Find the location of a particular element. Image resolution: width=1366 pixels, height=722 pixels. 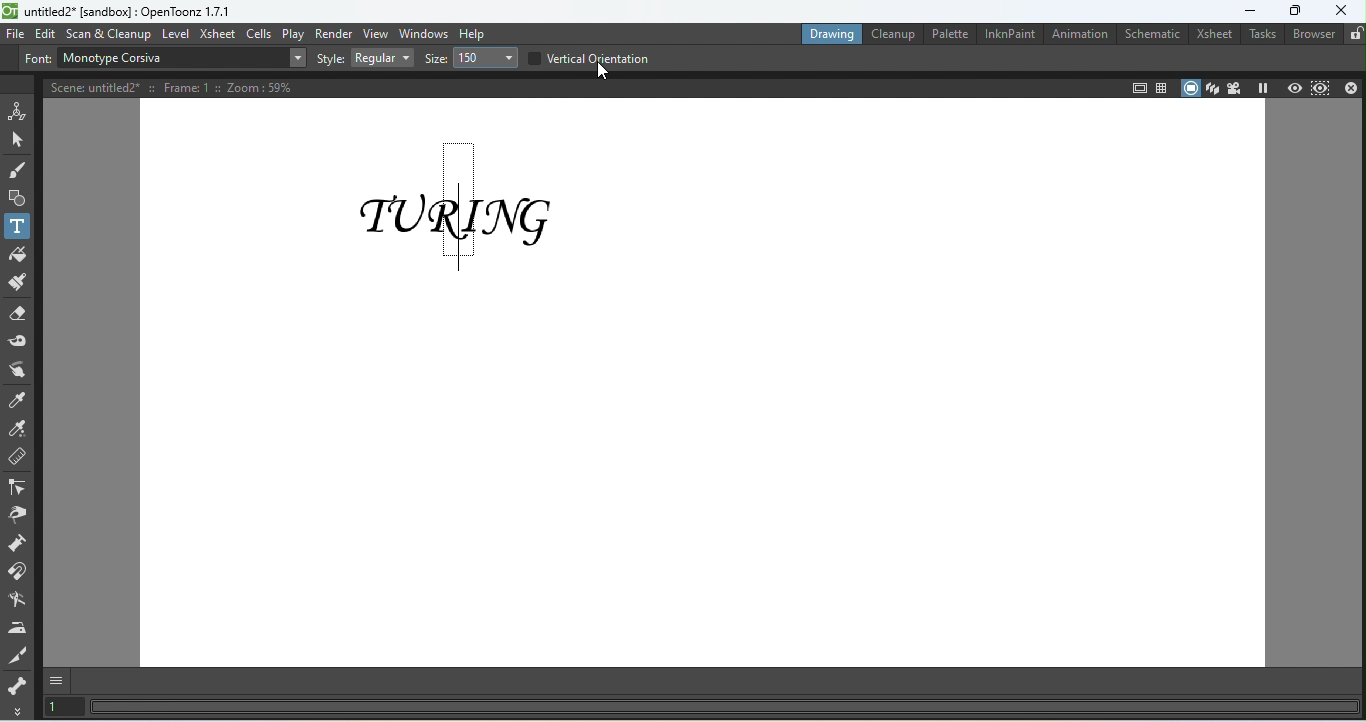

Tasks is located at coordinates (1260, 36).